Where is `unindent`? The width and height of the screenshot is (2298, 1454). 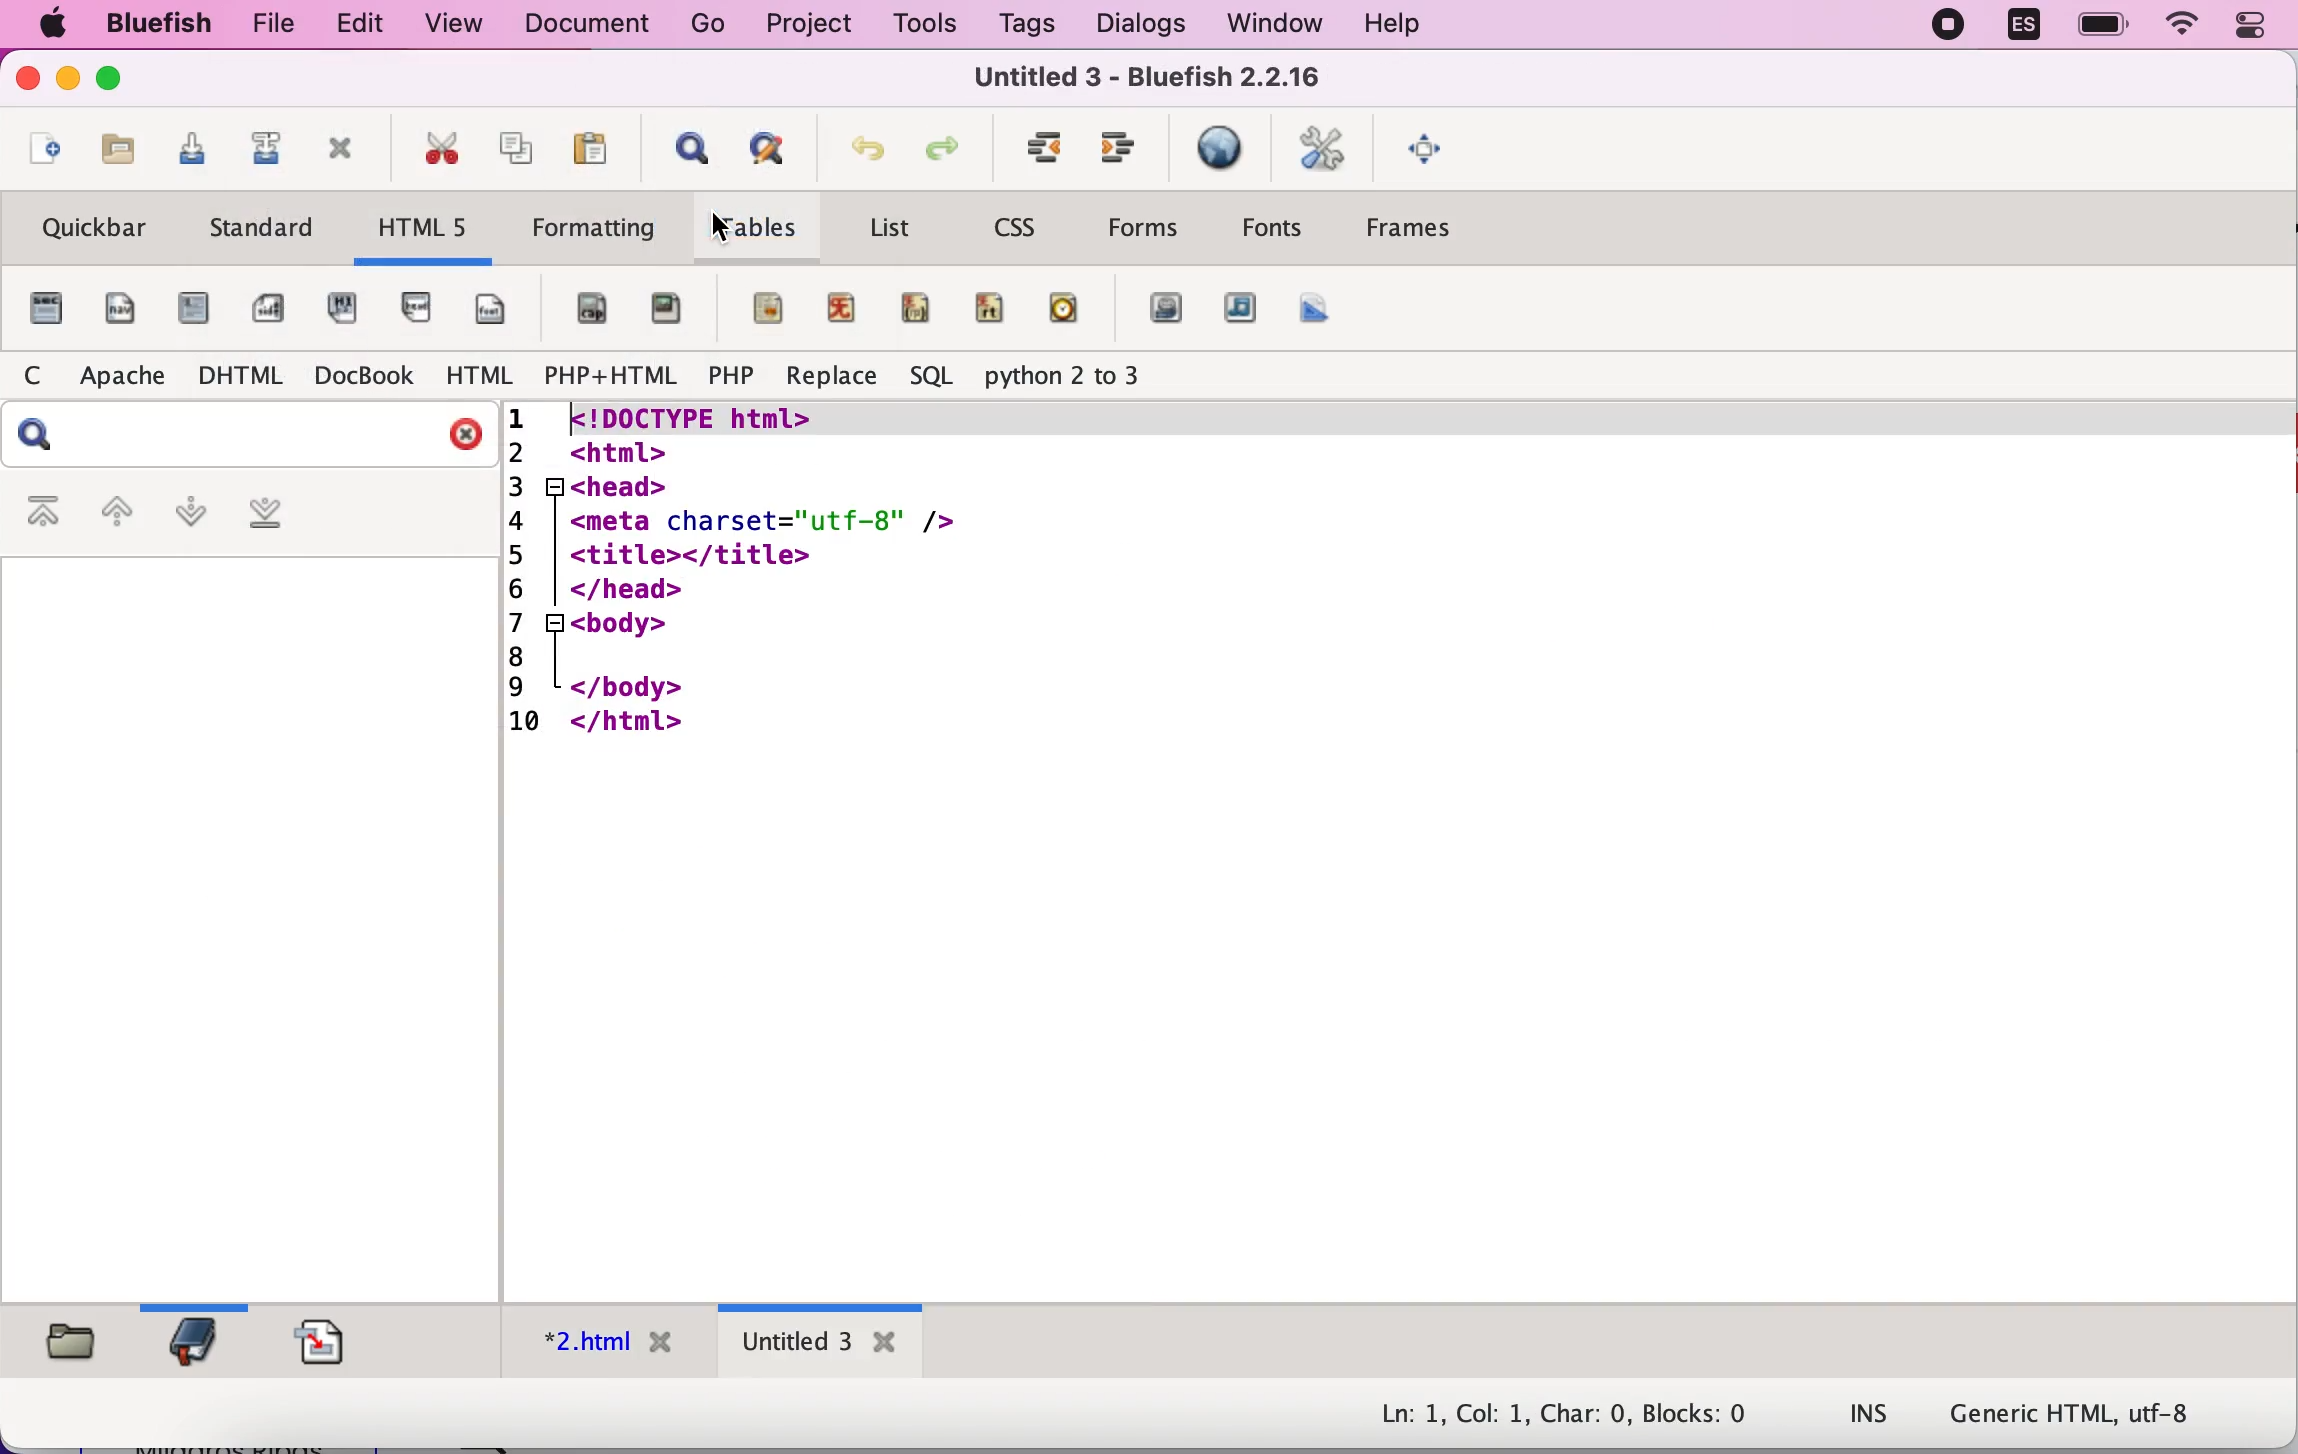 unindent is located at coordinates (1123, 150).